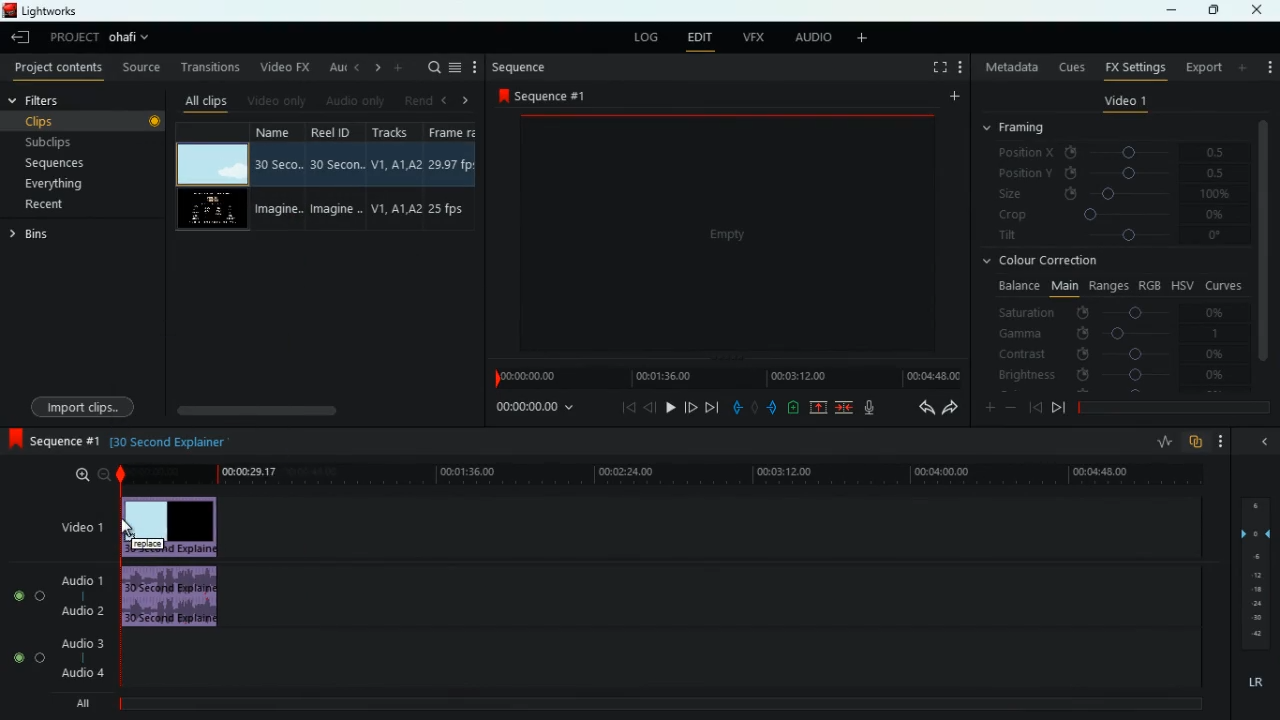  Describe the element at coordinates (1258, 574) in the screenshot. I see `- 12 (layer)` at that location.